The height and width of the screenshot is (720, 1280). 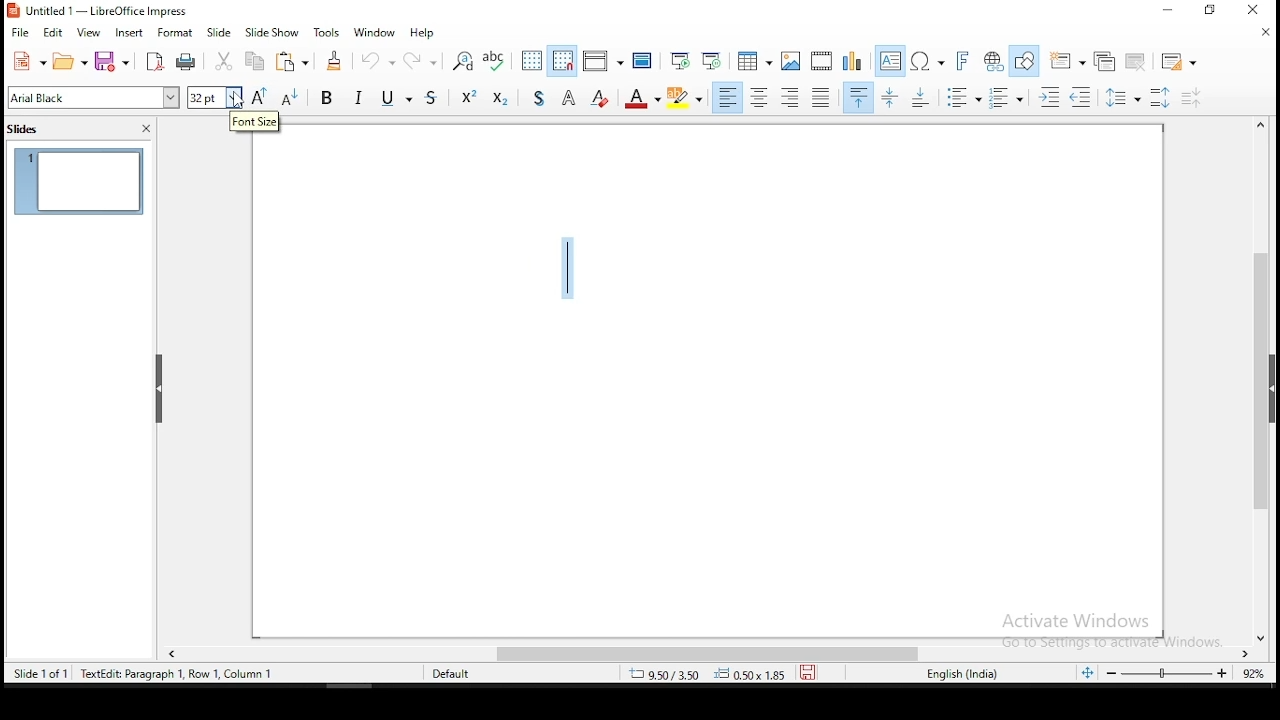 What do you see at coordinates (679, 60) in the screenshot?
I see `start from first slide` at bounding box center [679, 60].